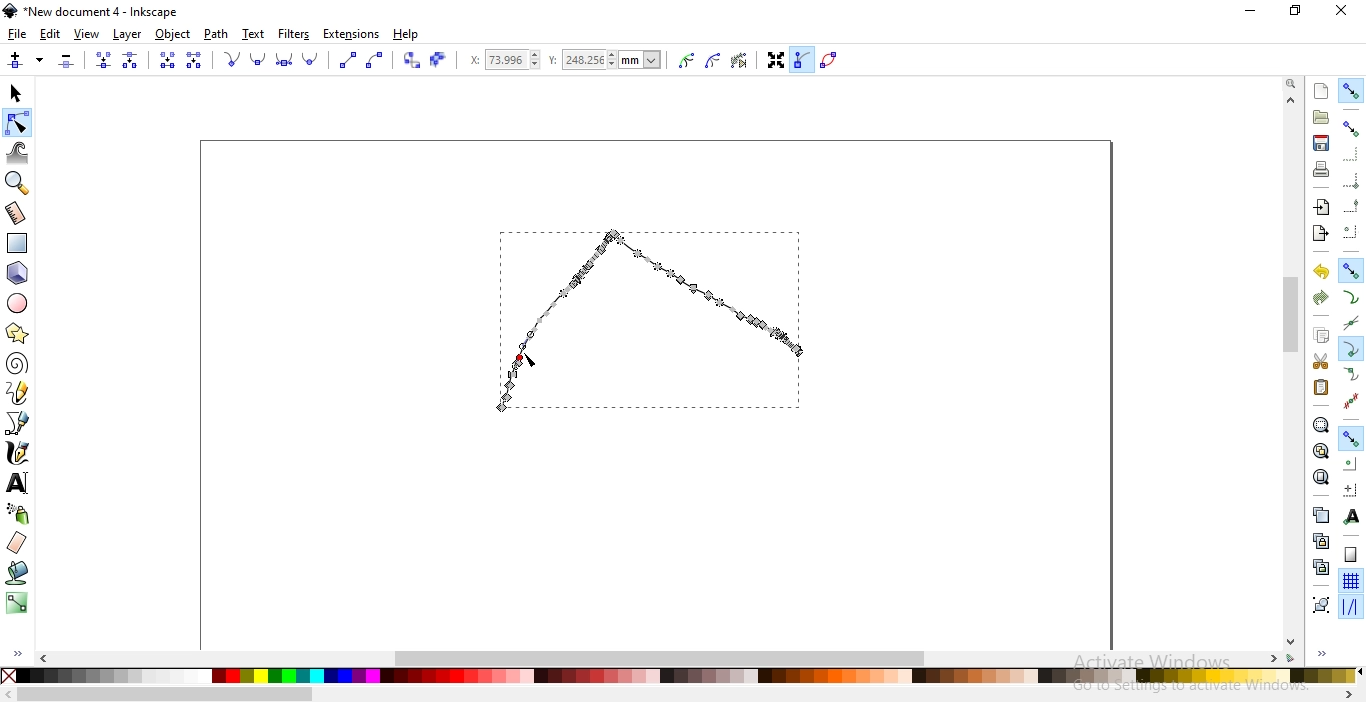 Image resolution: width=1366 pixels, height=702 pixels. What do you see at coordinates (166, 696) in the screenshot?
I see `scrollbar` at bounding box center [166, 696].